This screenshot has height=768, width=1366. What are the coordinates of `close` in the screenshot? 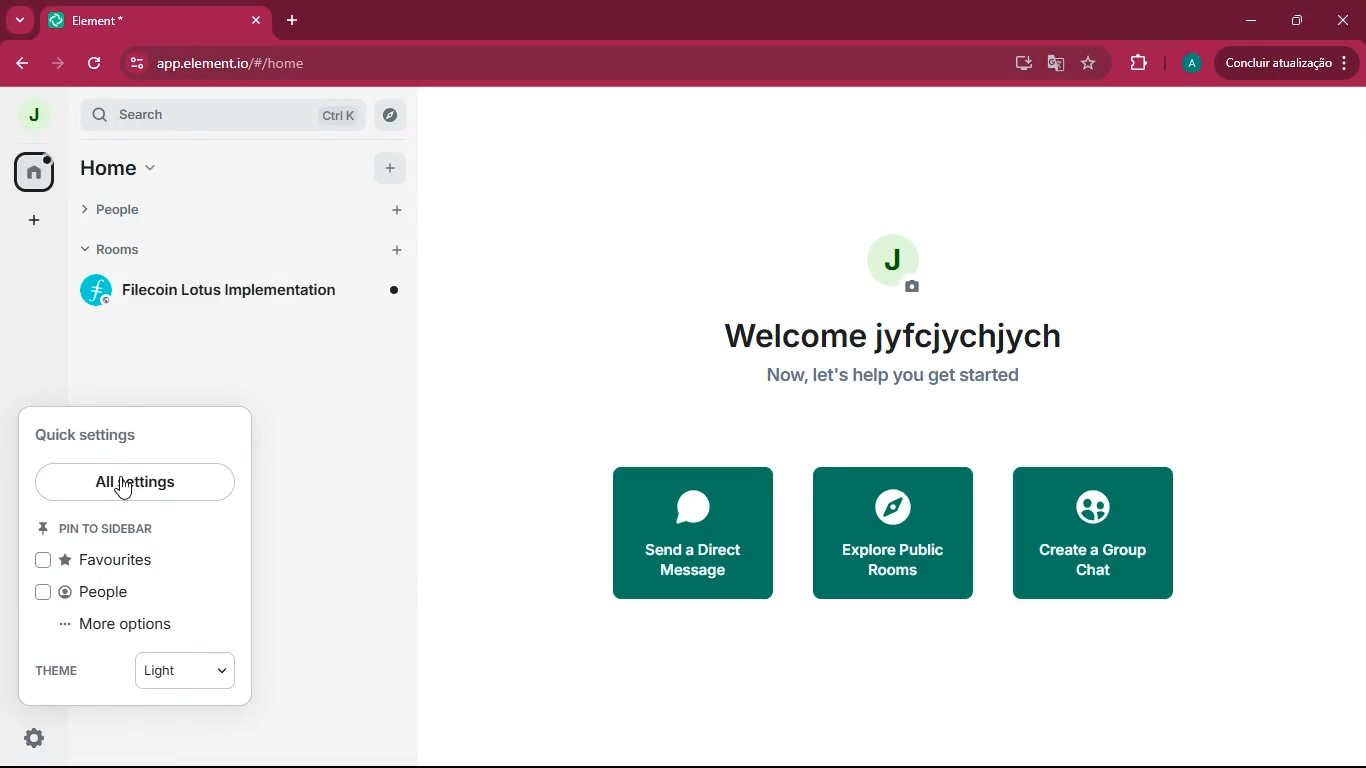 It's located at (1344, 15).